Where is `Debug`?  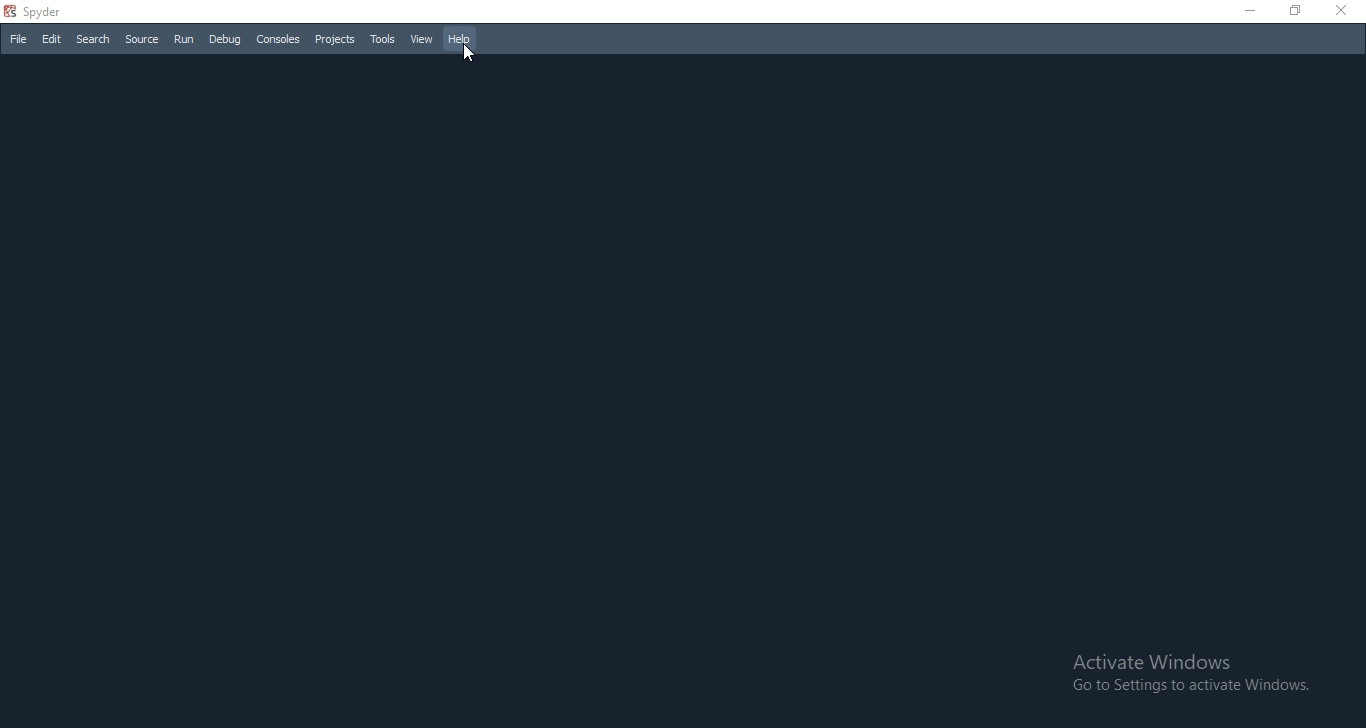 Debug is located at coordinates (223, 38).